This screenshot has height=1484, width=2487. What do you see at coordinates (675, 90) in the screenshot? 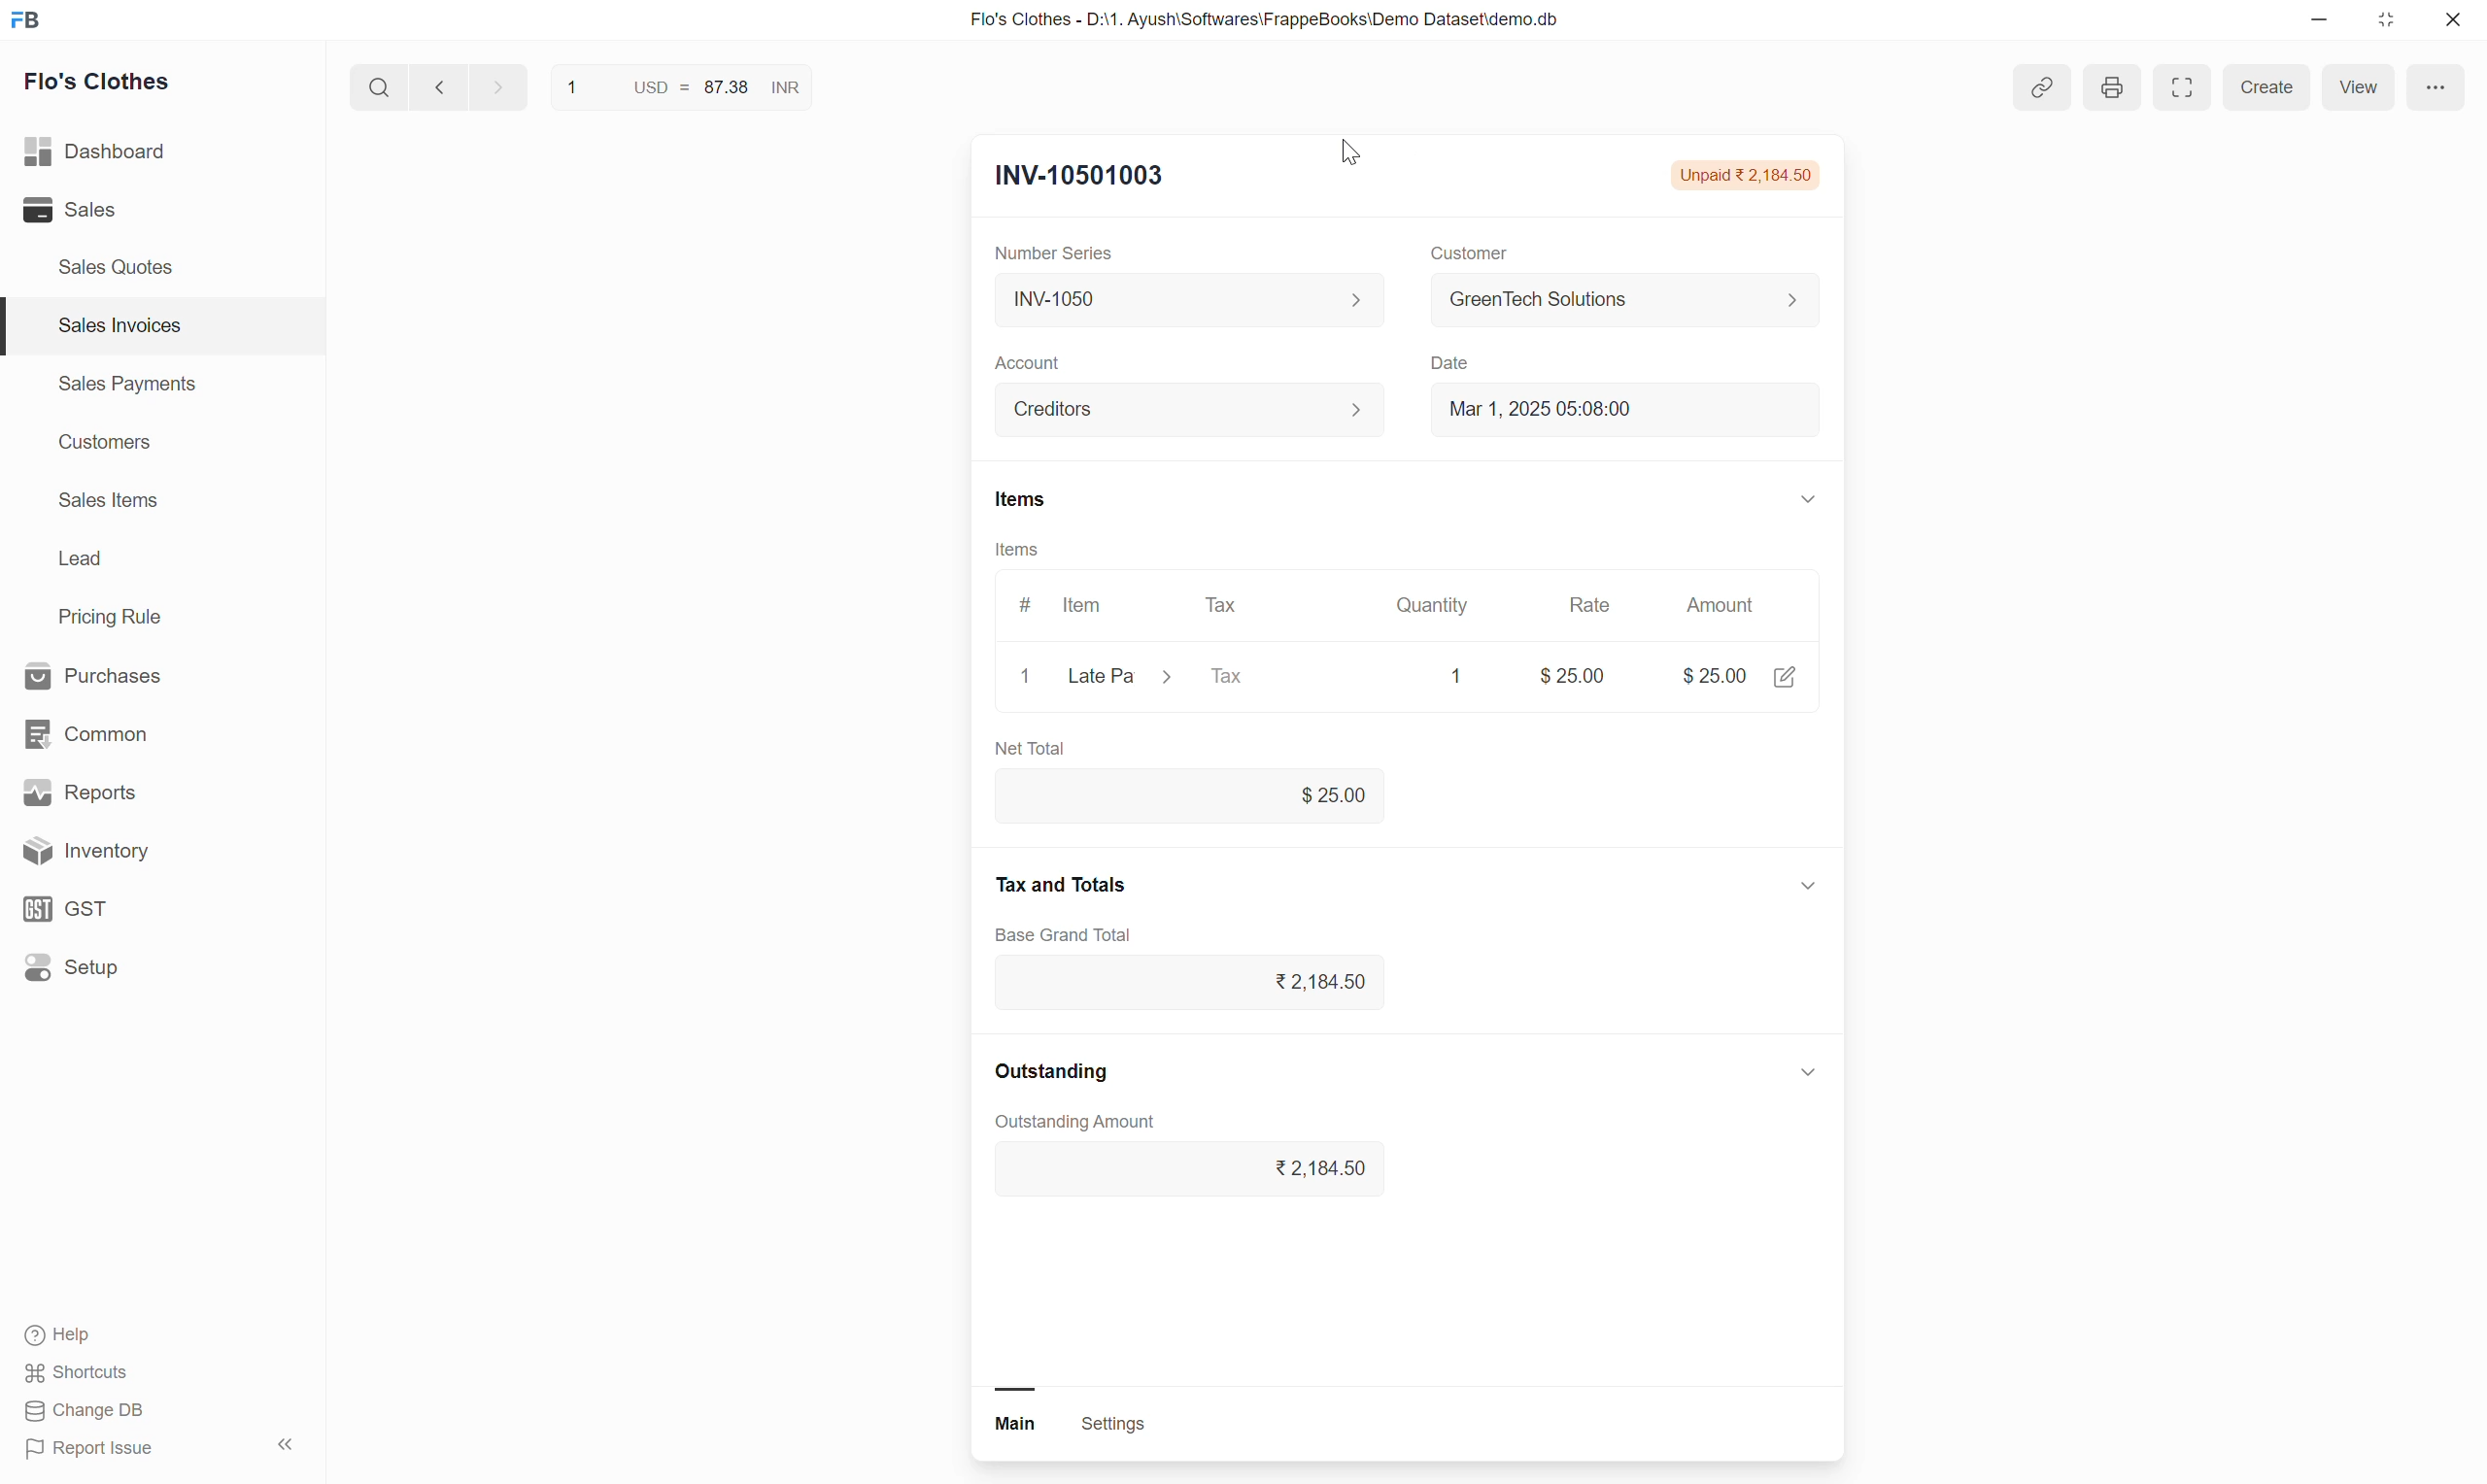
I see `USD = 87.38 INR` at bounding box center [675, 90].